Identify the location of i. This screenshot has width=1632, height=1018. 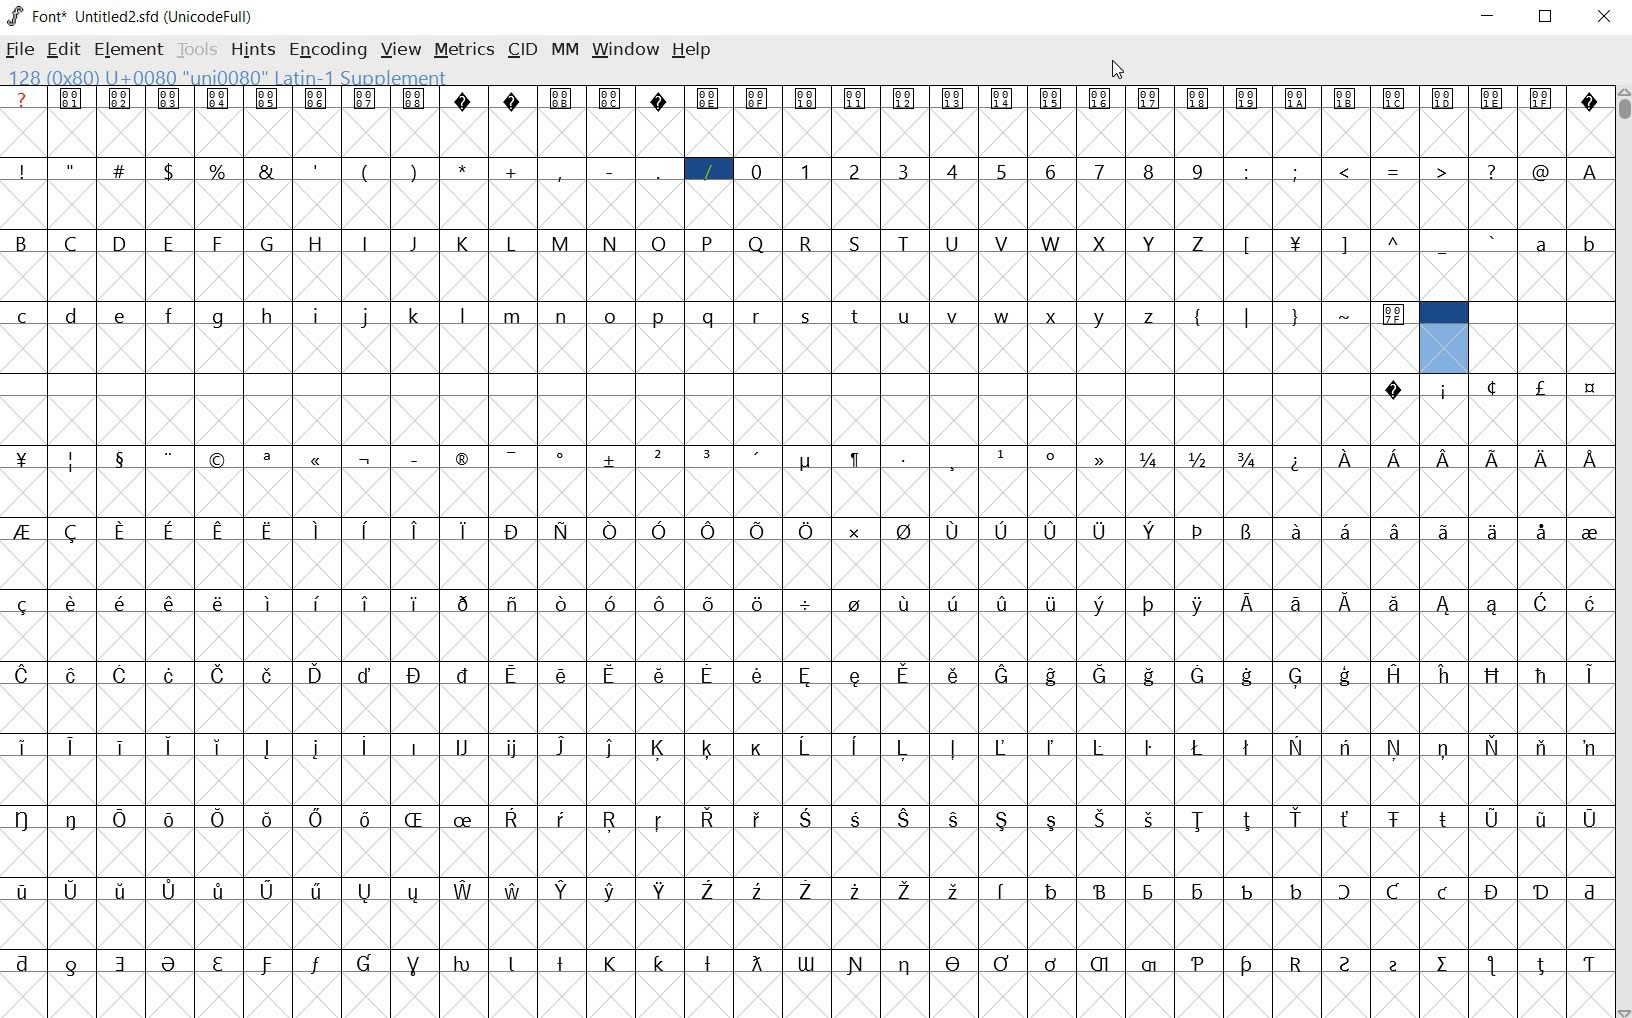
(317, 314).